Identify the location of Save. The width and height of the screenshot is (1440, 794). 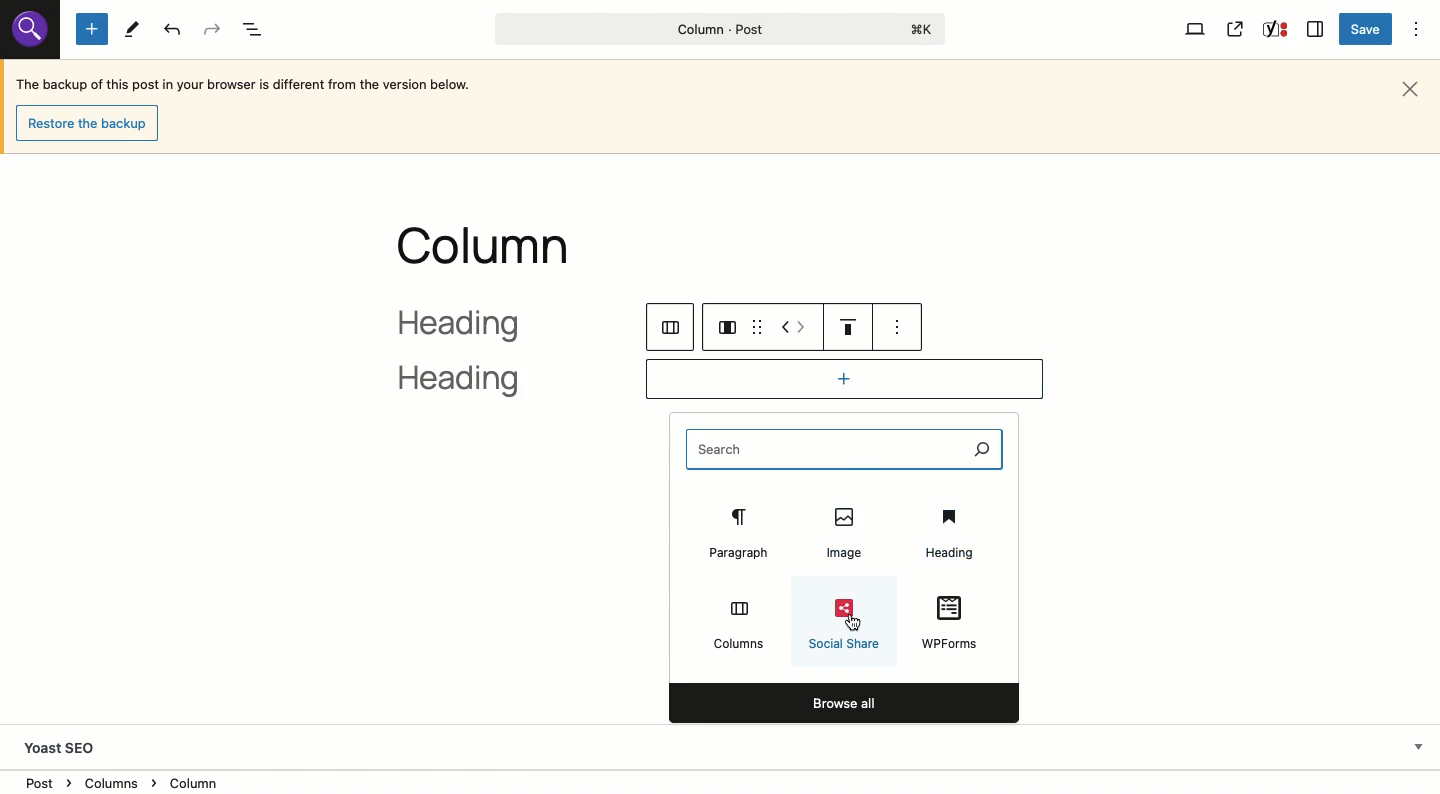
(1368, 30).